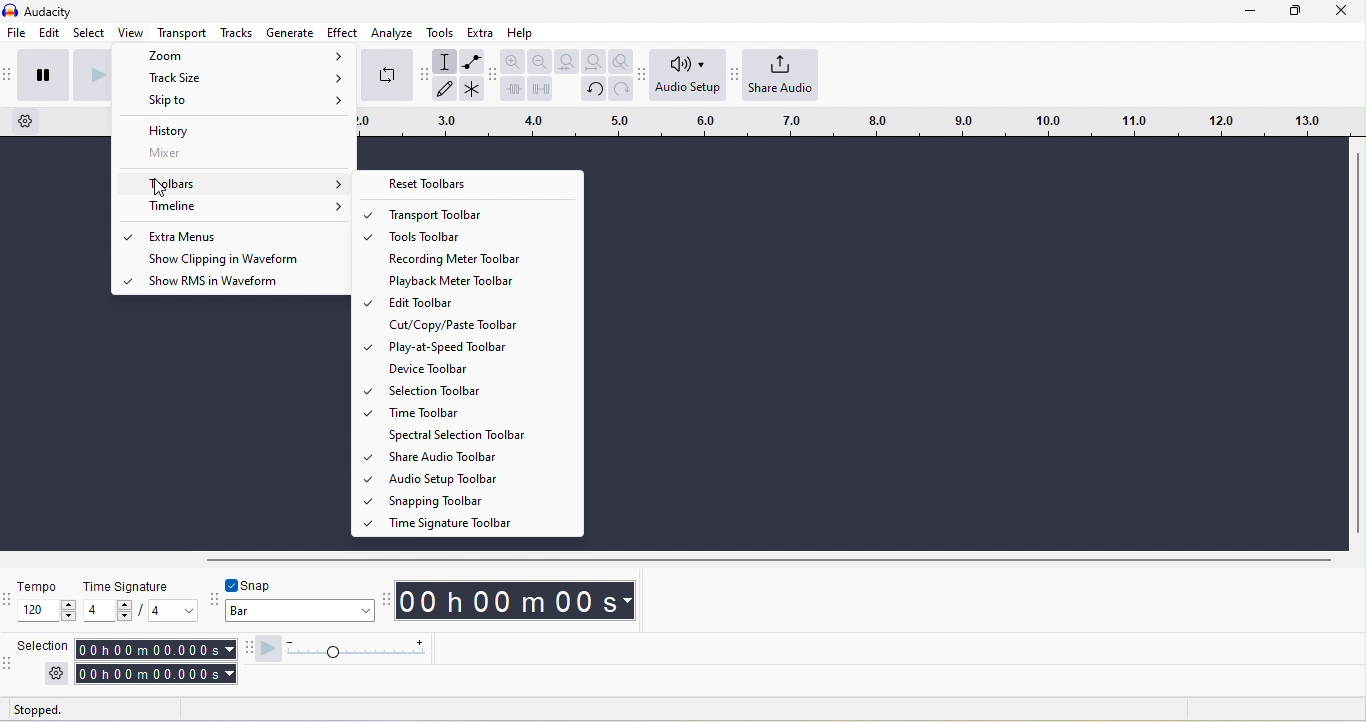 The image size is (1366, 722). Describe the element at coordinates (44, 76) in the screenshot. I see `pause` at that location.